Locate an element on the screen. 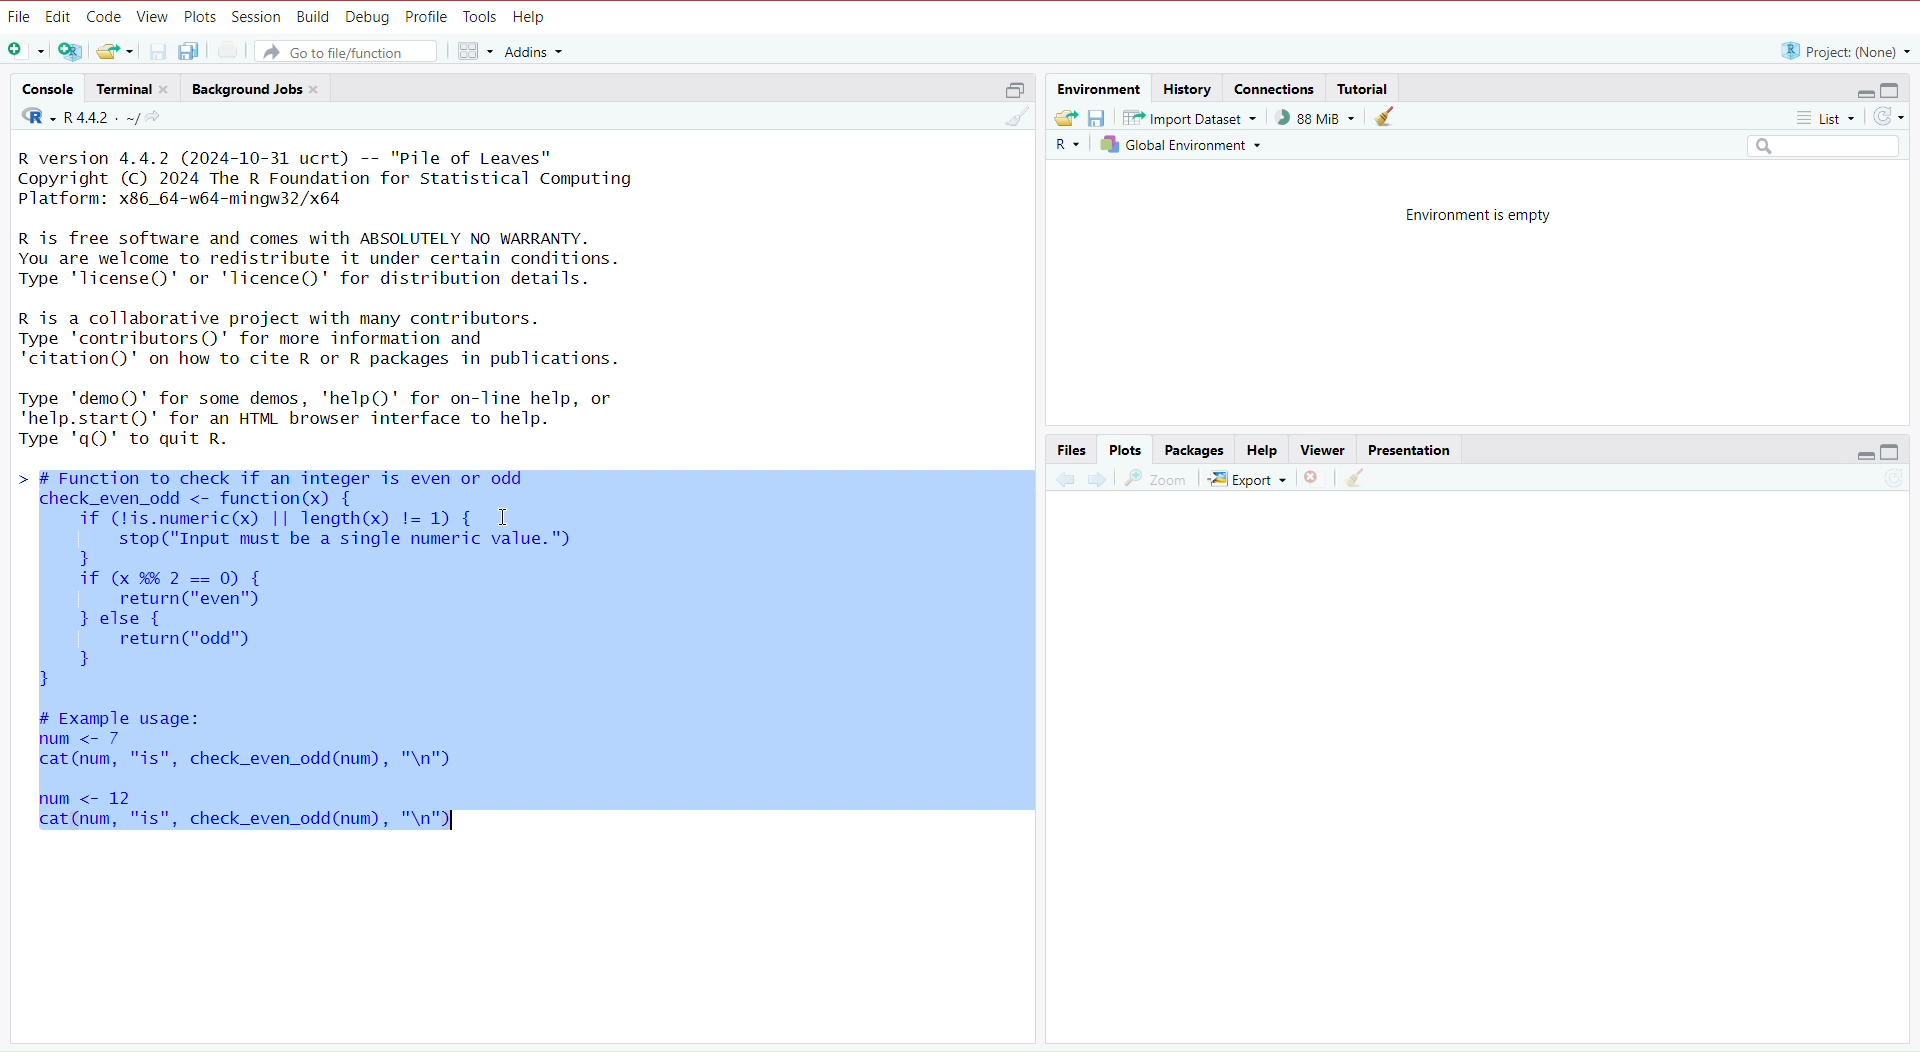 This screenshot has width=1920, height=1052. R. 4.4.2 is located at coordinates (76, 118).